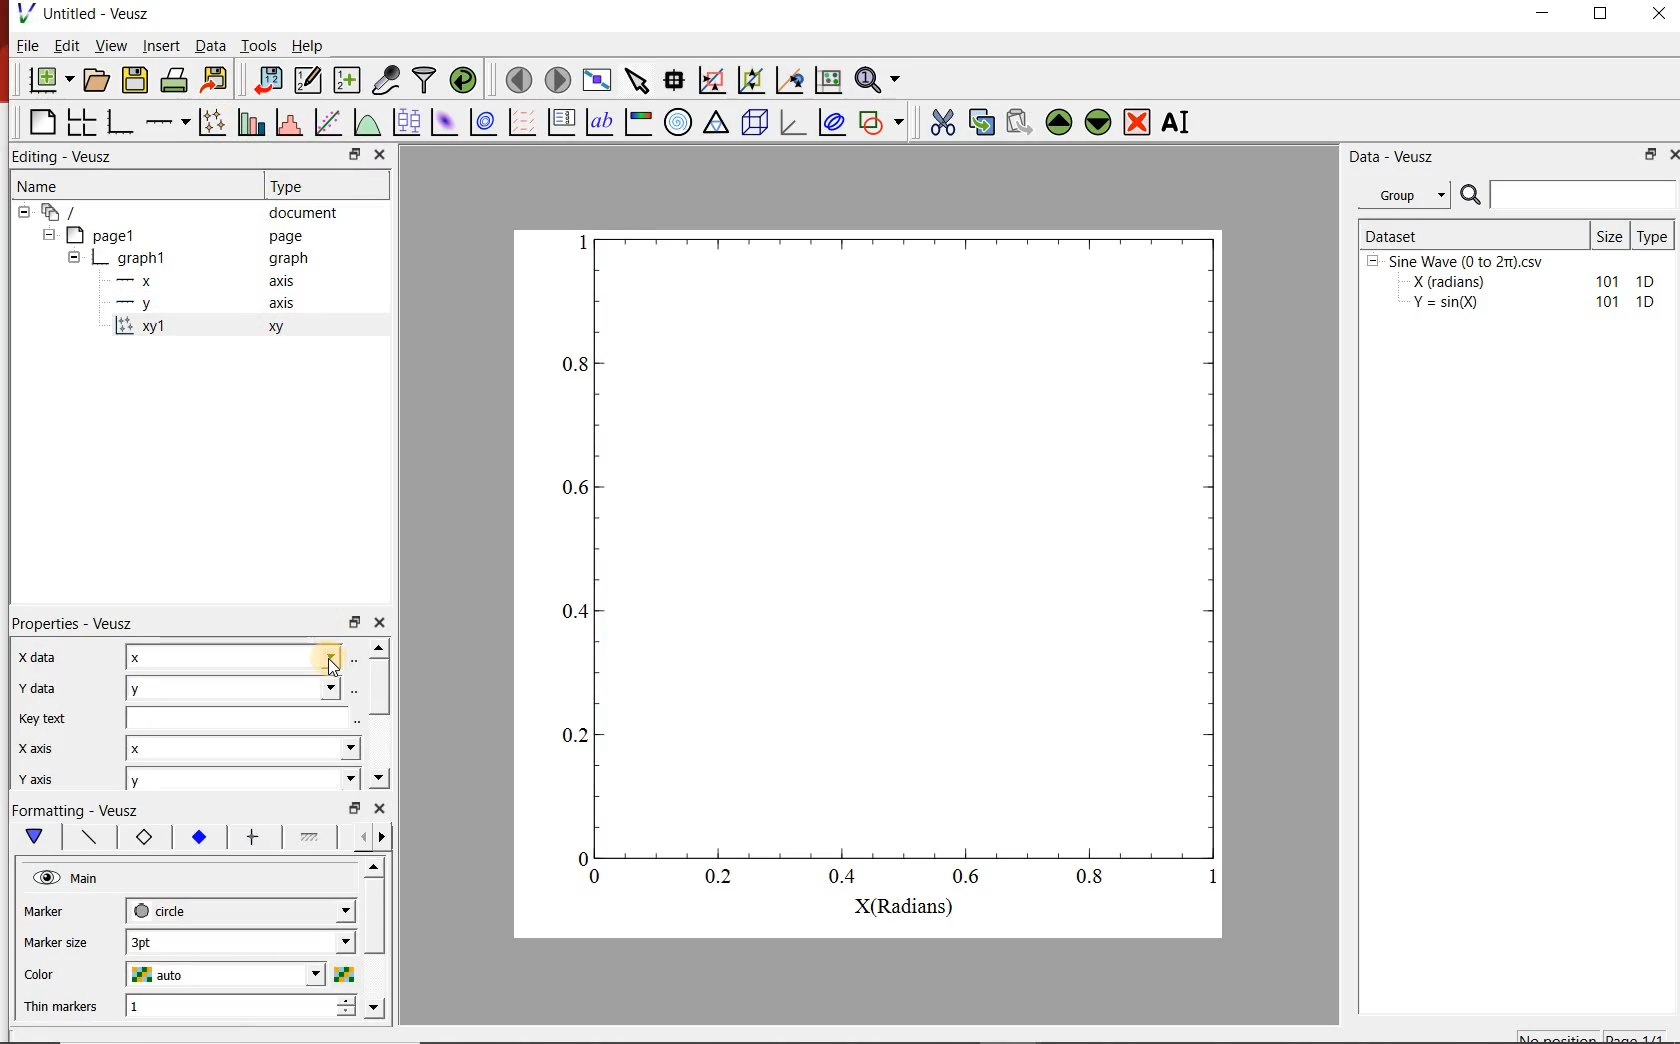  What do you see at coordinates (25, 12) in the screenshot?
I see `Logo` at bounding box center [25, 12].